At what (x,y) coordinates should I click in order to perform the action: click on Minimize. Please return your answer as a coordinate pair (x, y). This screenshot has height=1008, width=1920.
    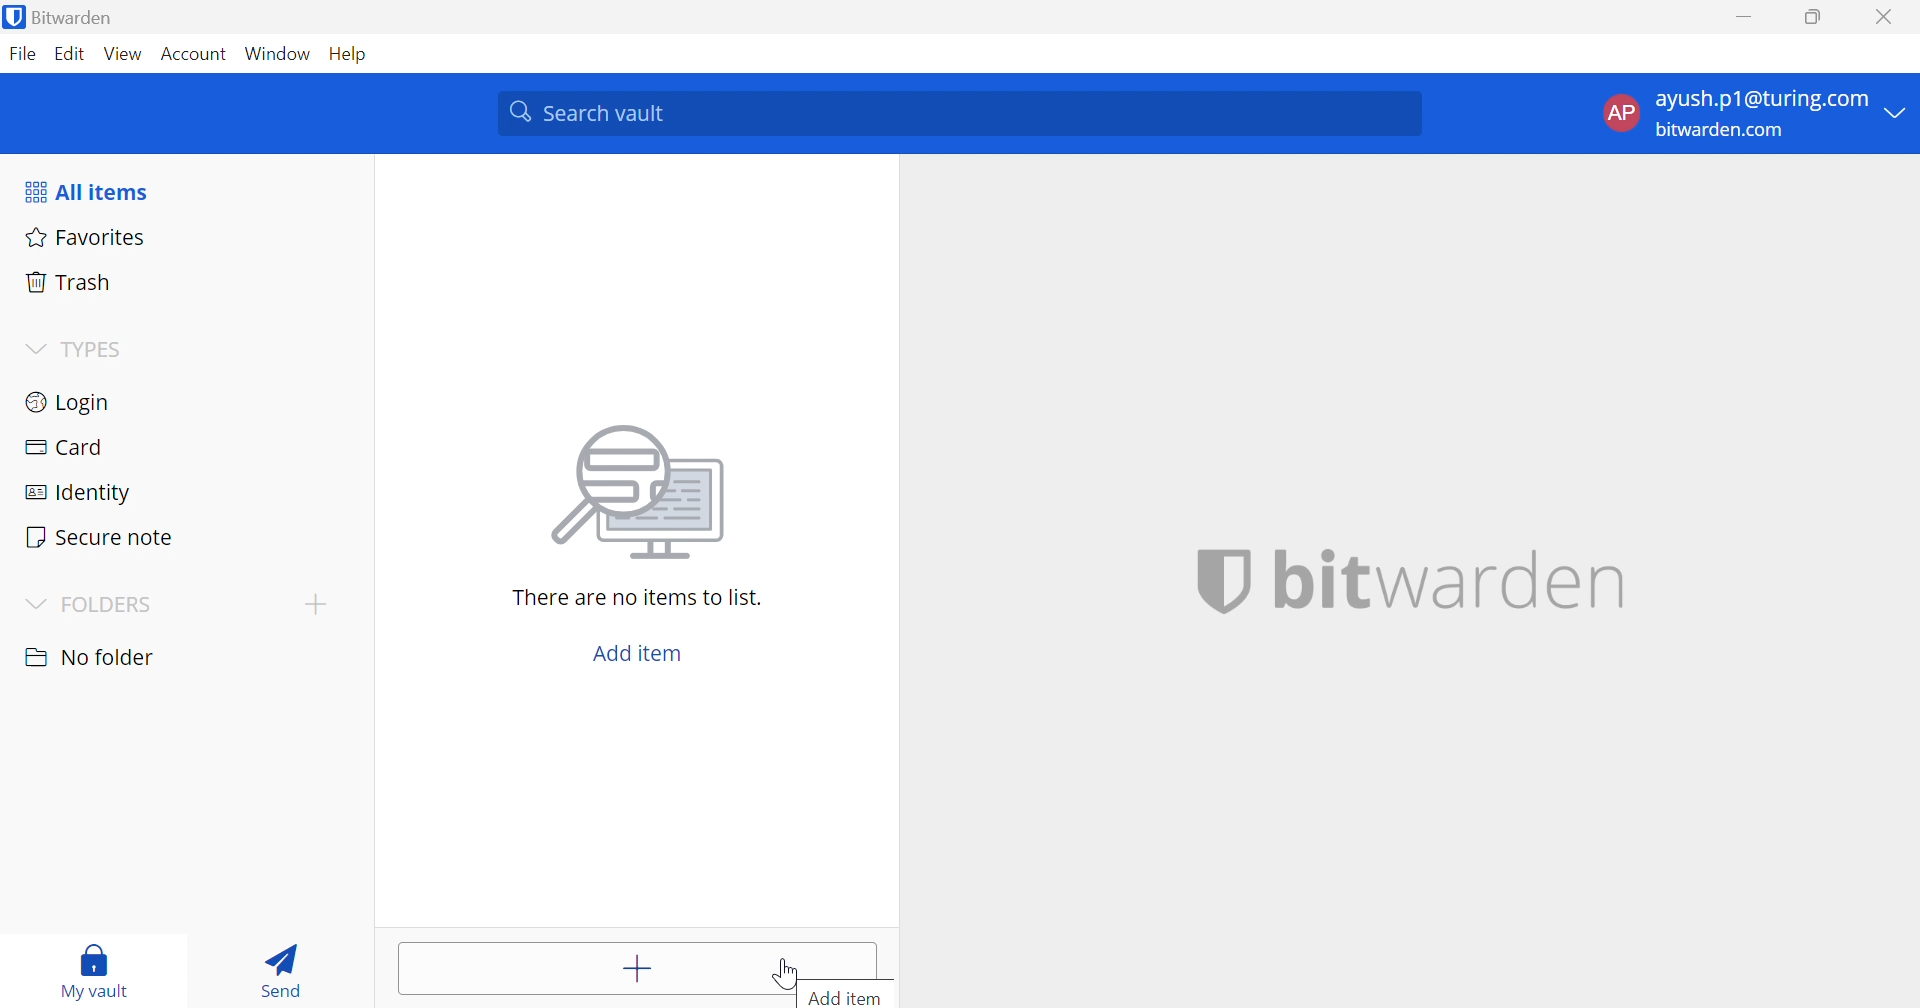
    Looking at the image, I should click on (1744, 18).